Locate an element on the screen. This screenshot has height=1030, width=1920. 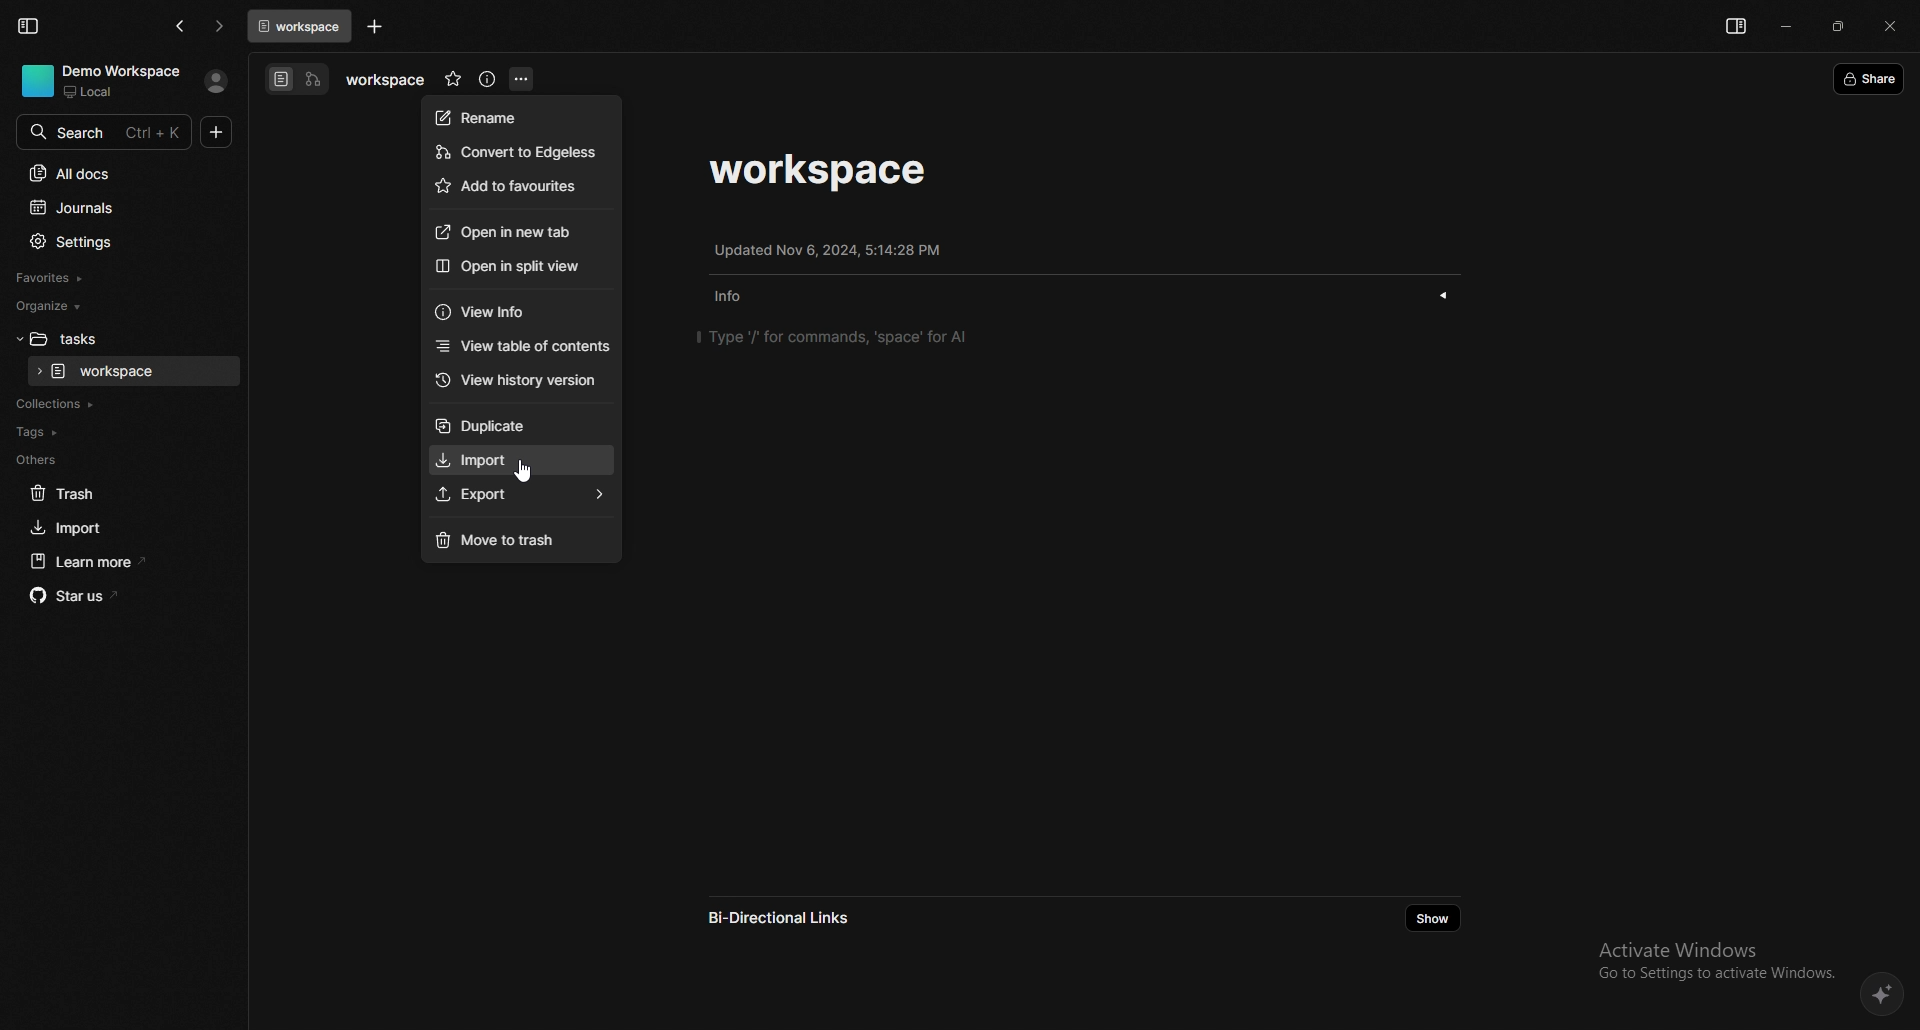
others is located at coordinates (113, 460).